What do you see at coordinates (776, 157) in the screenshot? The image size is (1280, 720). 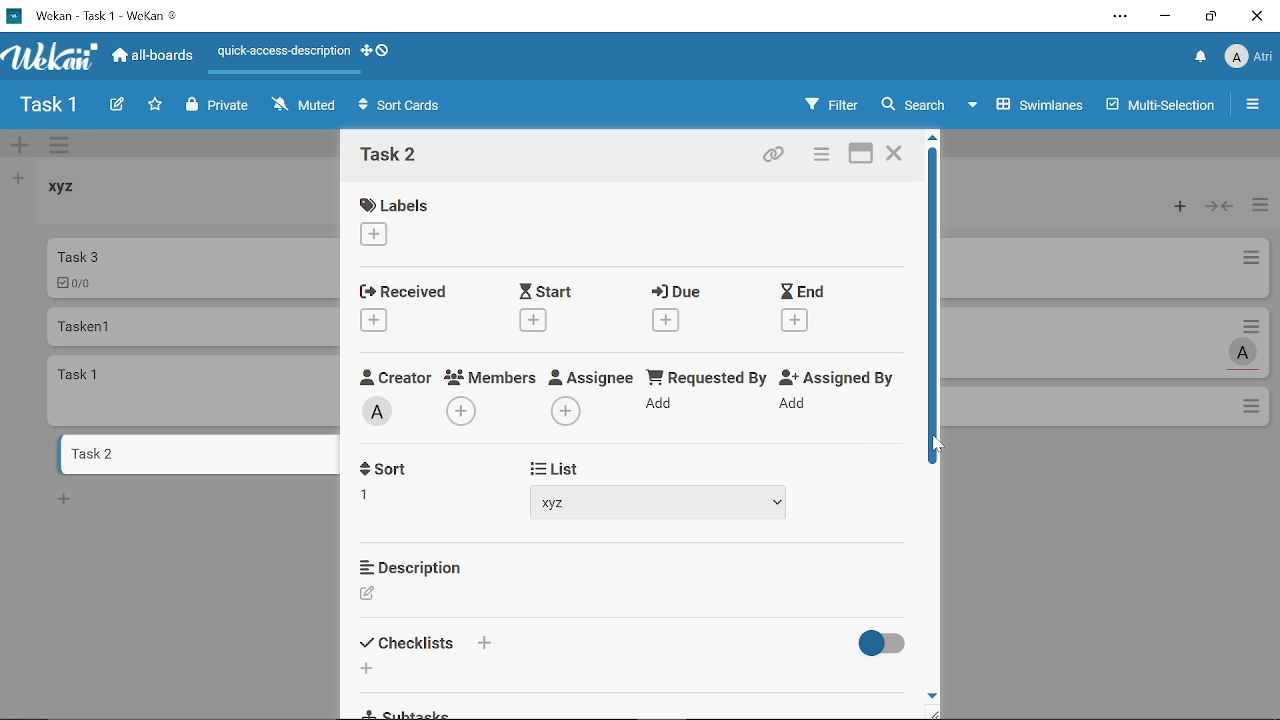 I see `Copy card link to clipboard` at bounding box center [776, 157].